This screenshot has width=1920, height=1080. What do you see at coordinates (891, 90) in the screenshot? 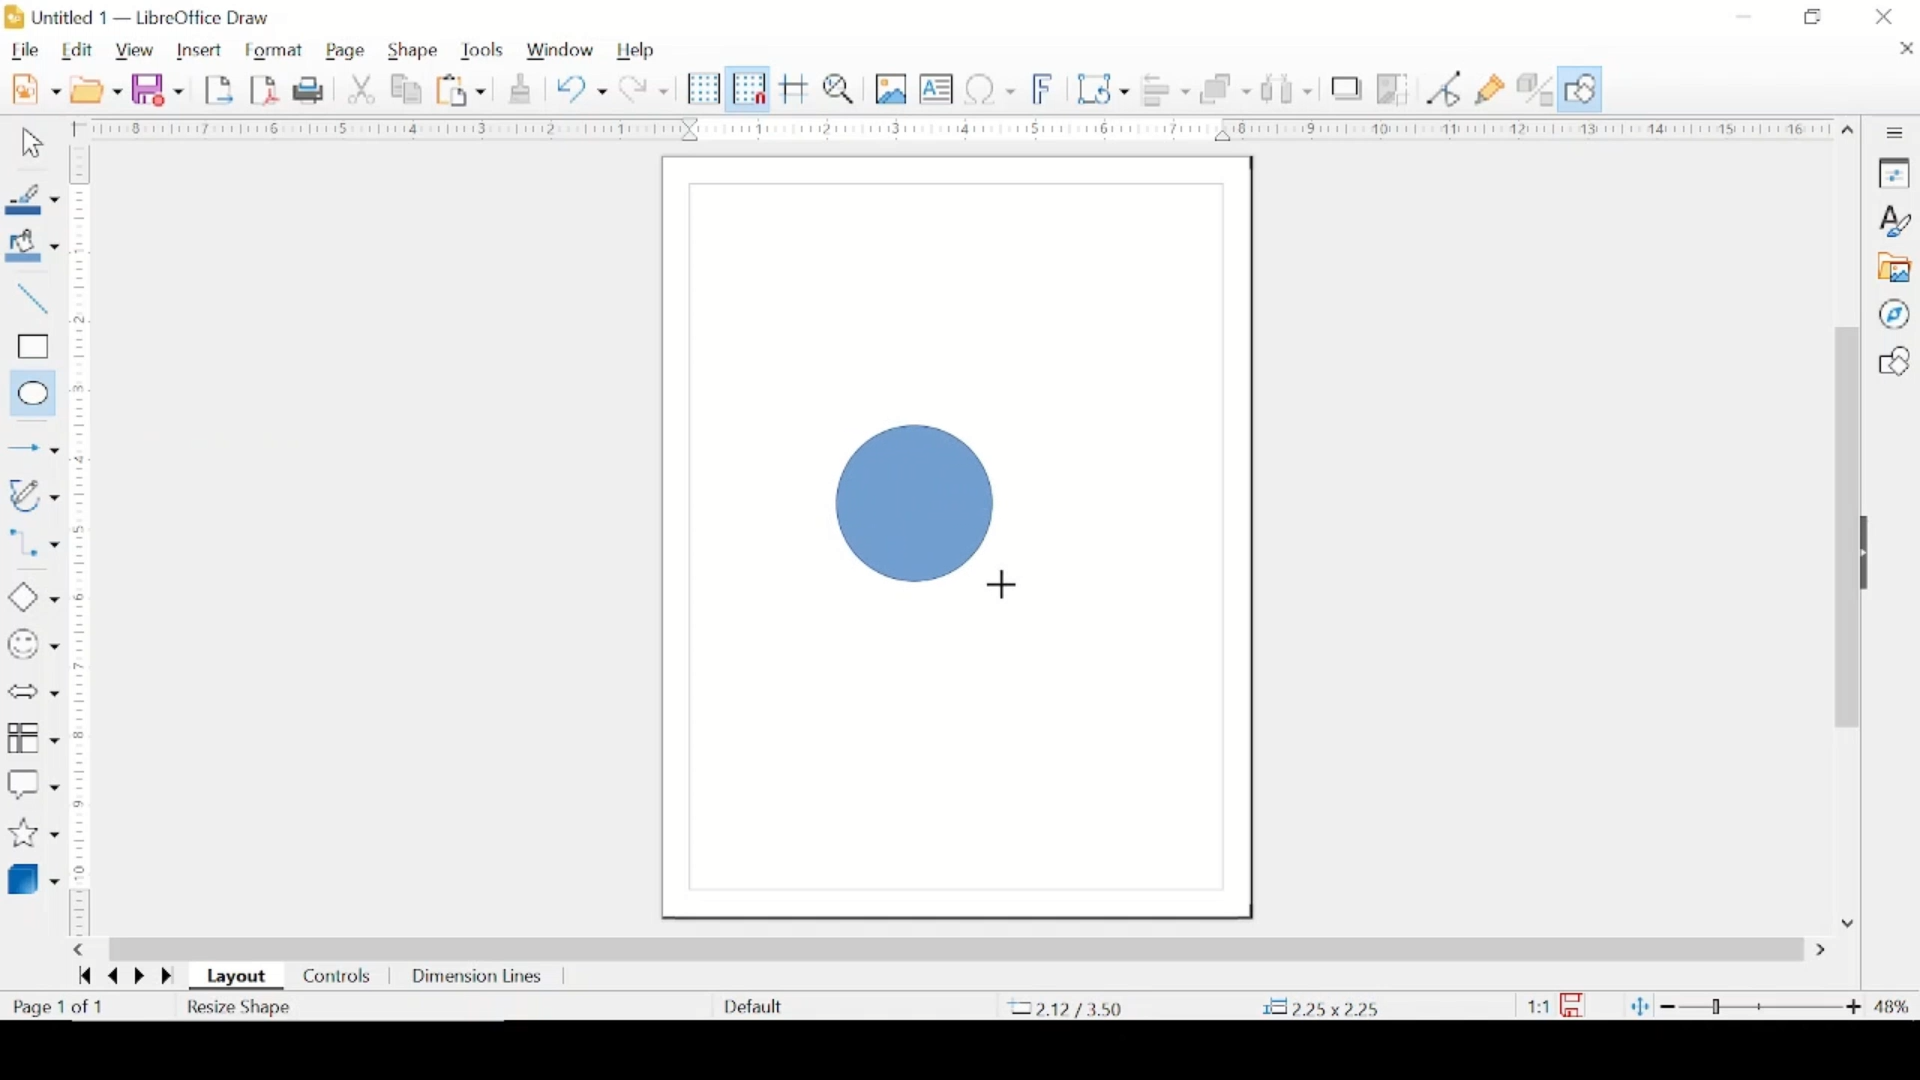
I see `insert image` at bounding box center [891, 90].